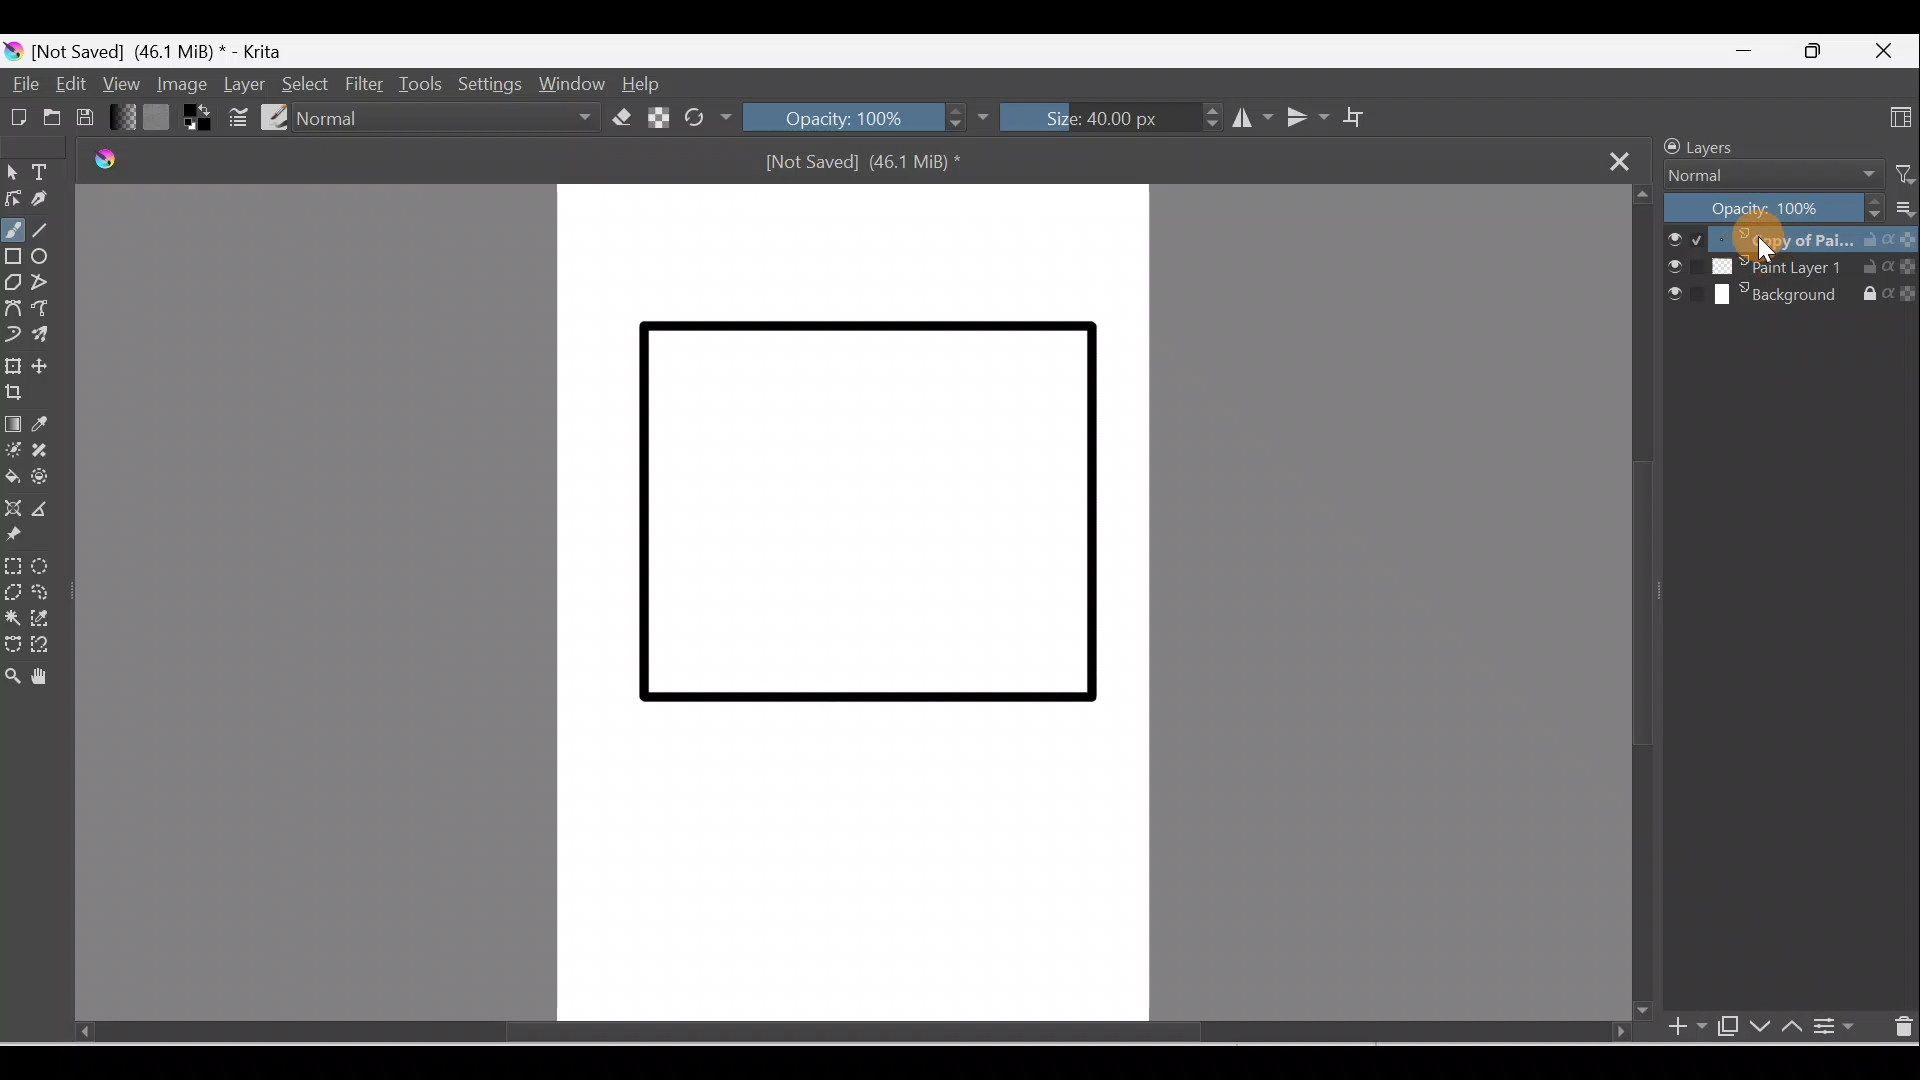 Image resolution: width=1920 pixels, height=1080 pixels. Describe the element at coordinates (99, 162) in the screenshot. I see `Logo` at that location.